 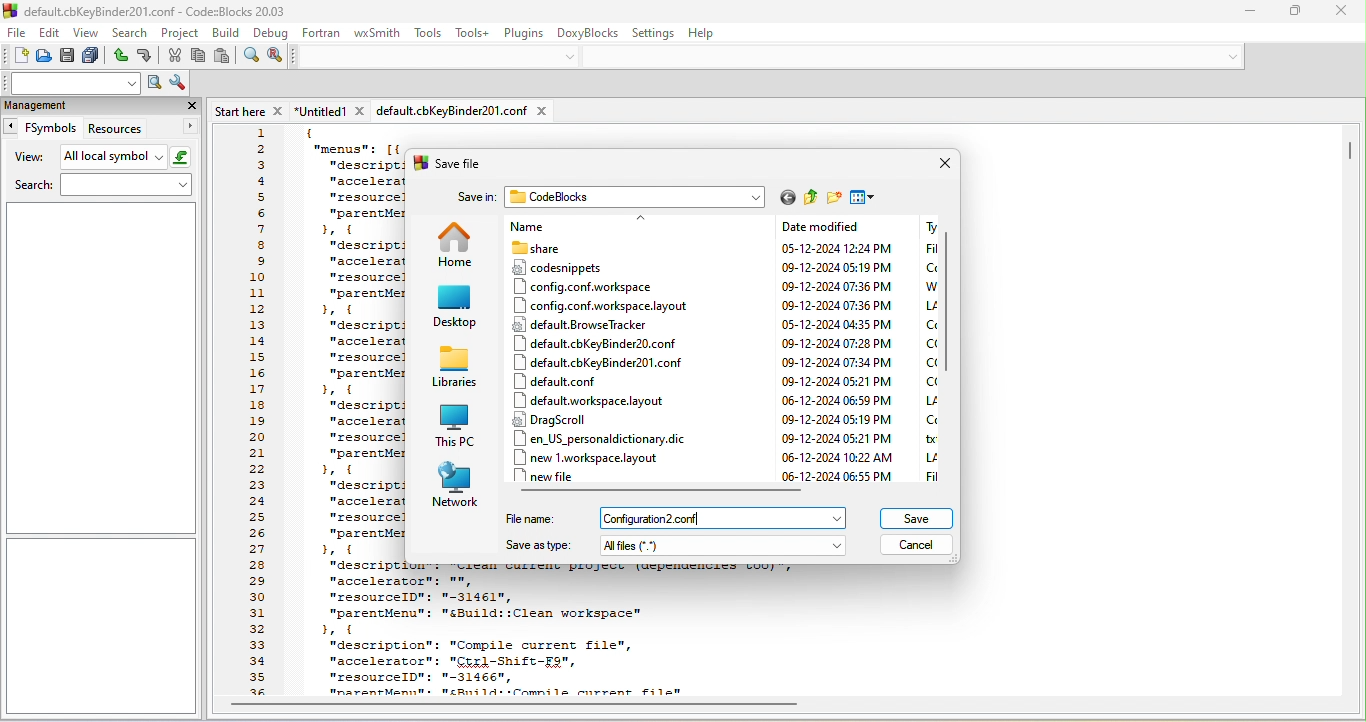 What do you see at coordinates (252, 58) in the screenshot?
I see `find` at bounding box center [252, 58].